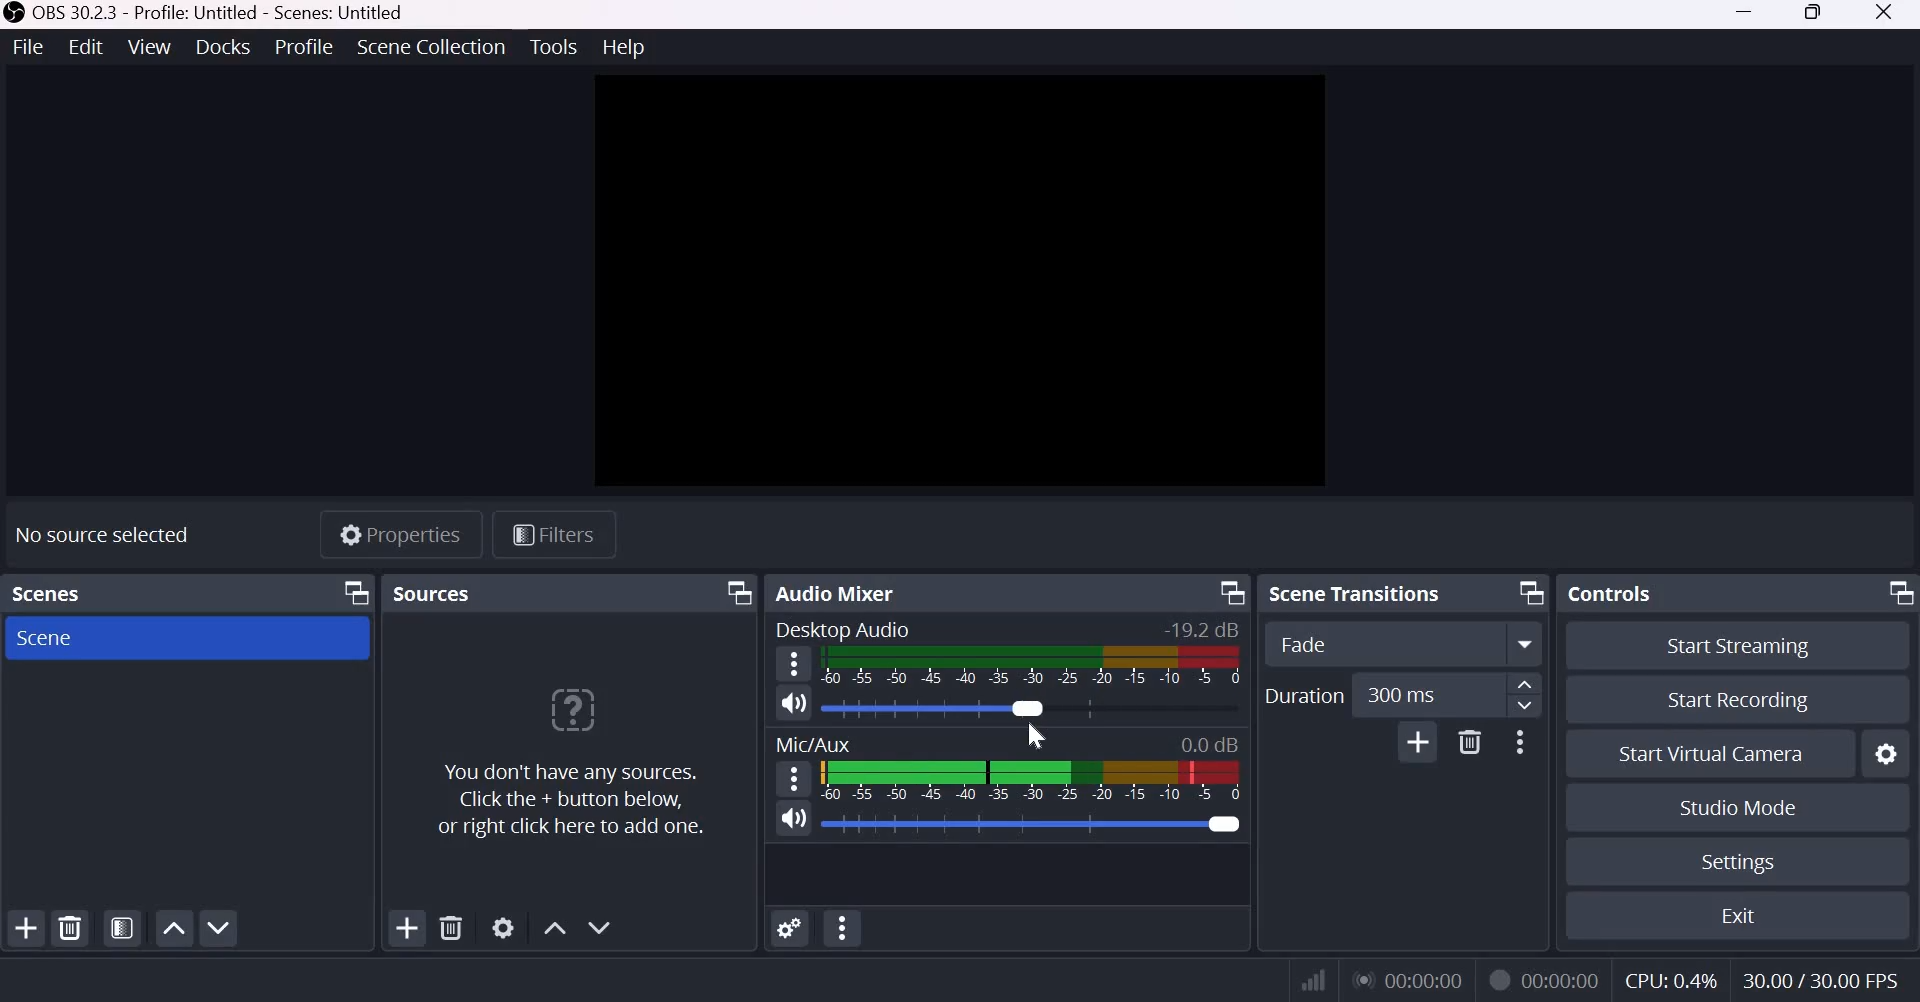 The height and width of the screenshot is (1002, 1920). I want to click on Properties, so click(397, 534).